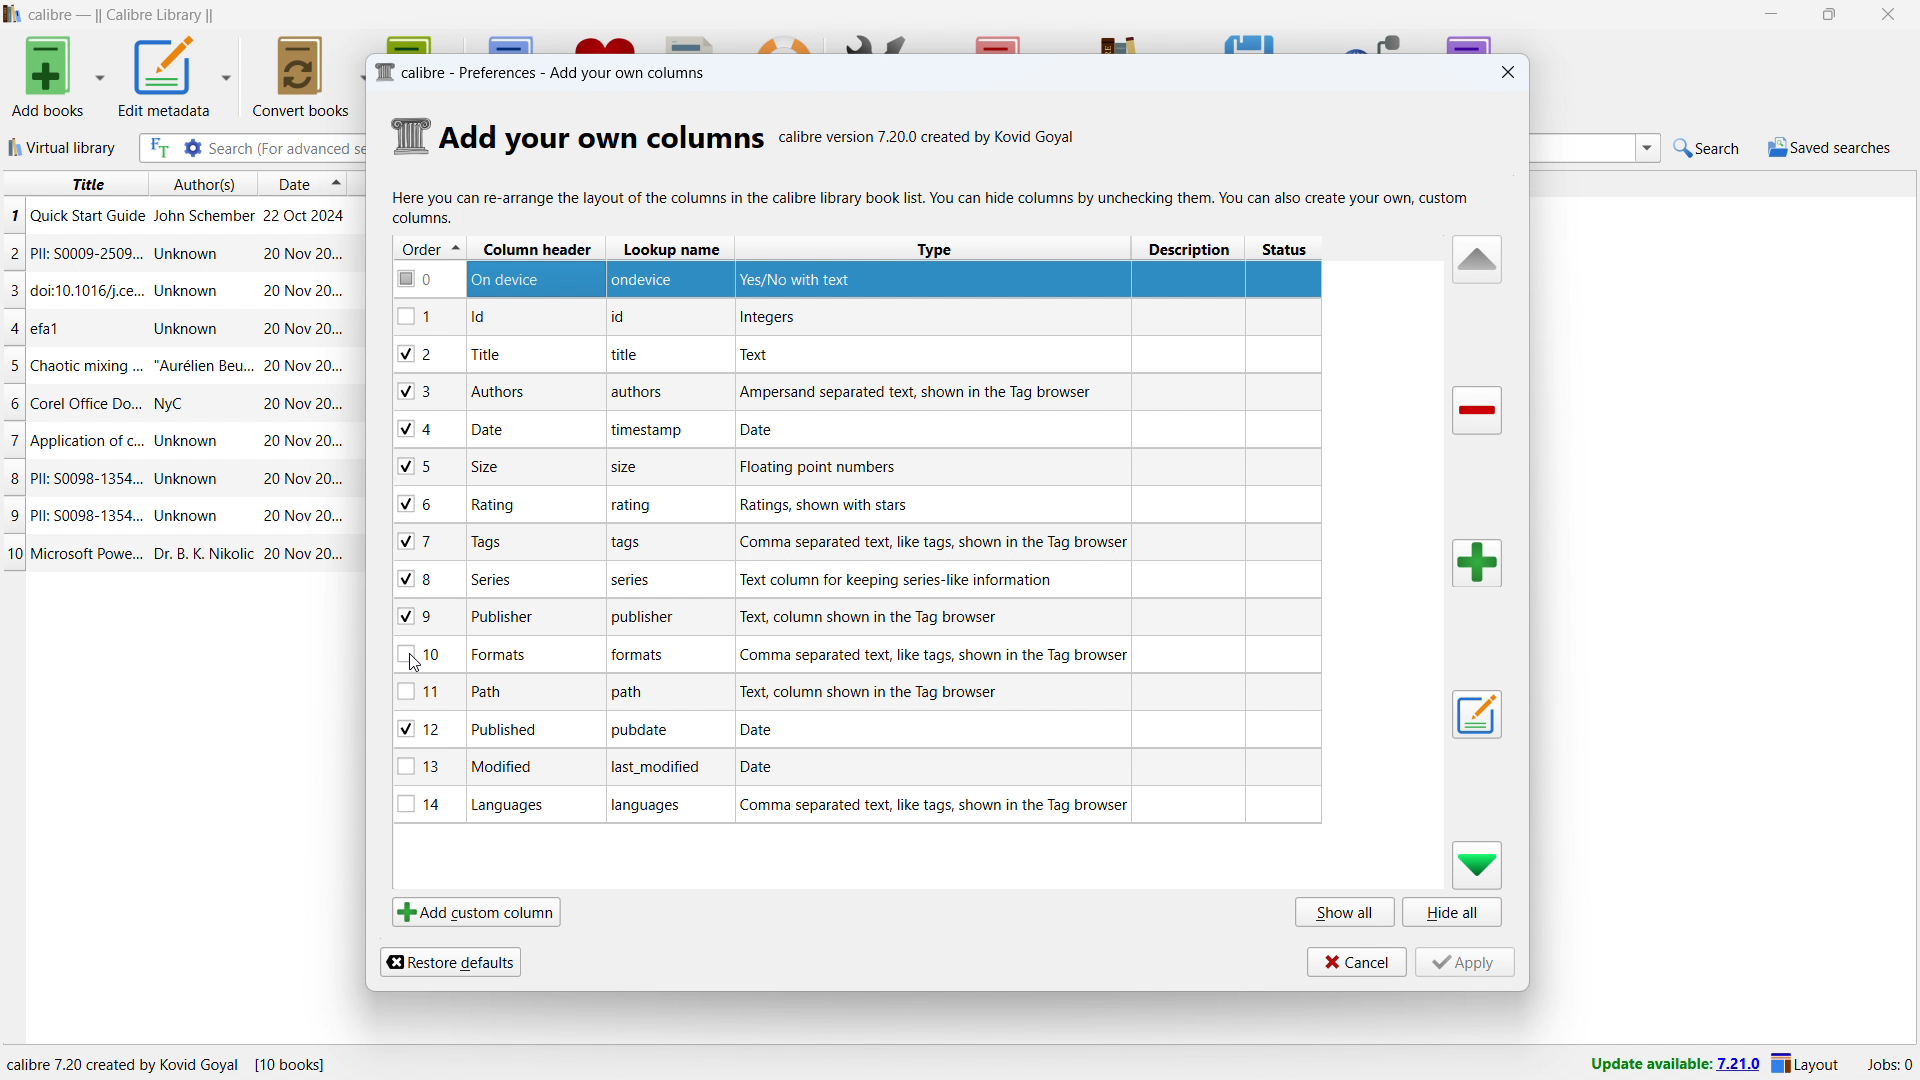 The image size is (1920, 1080). I want to click on saved searches menu, so click(1830, 147).